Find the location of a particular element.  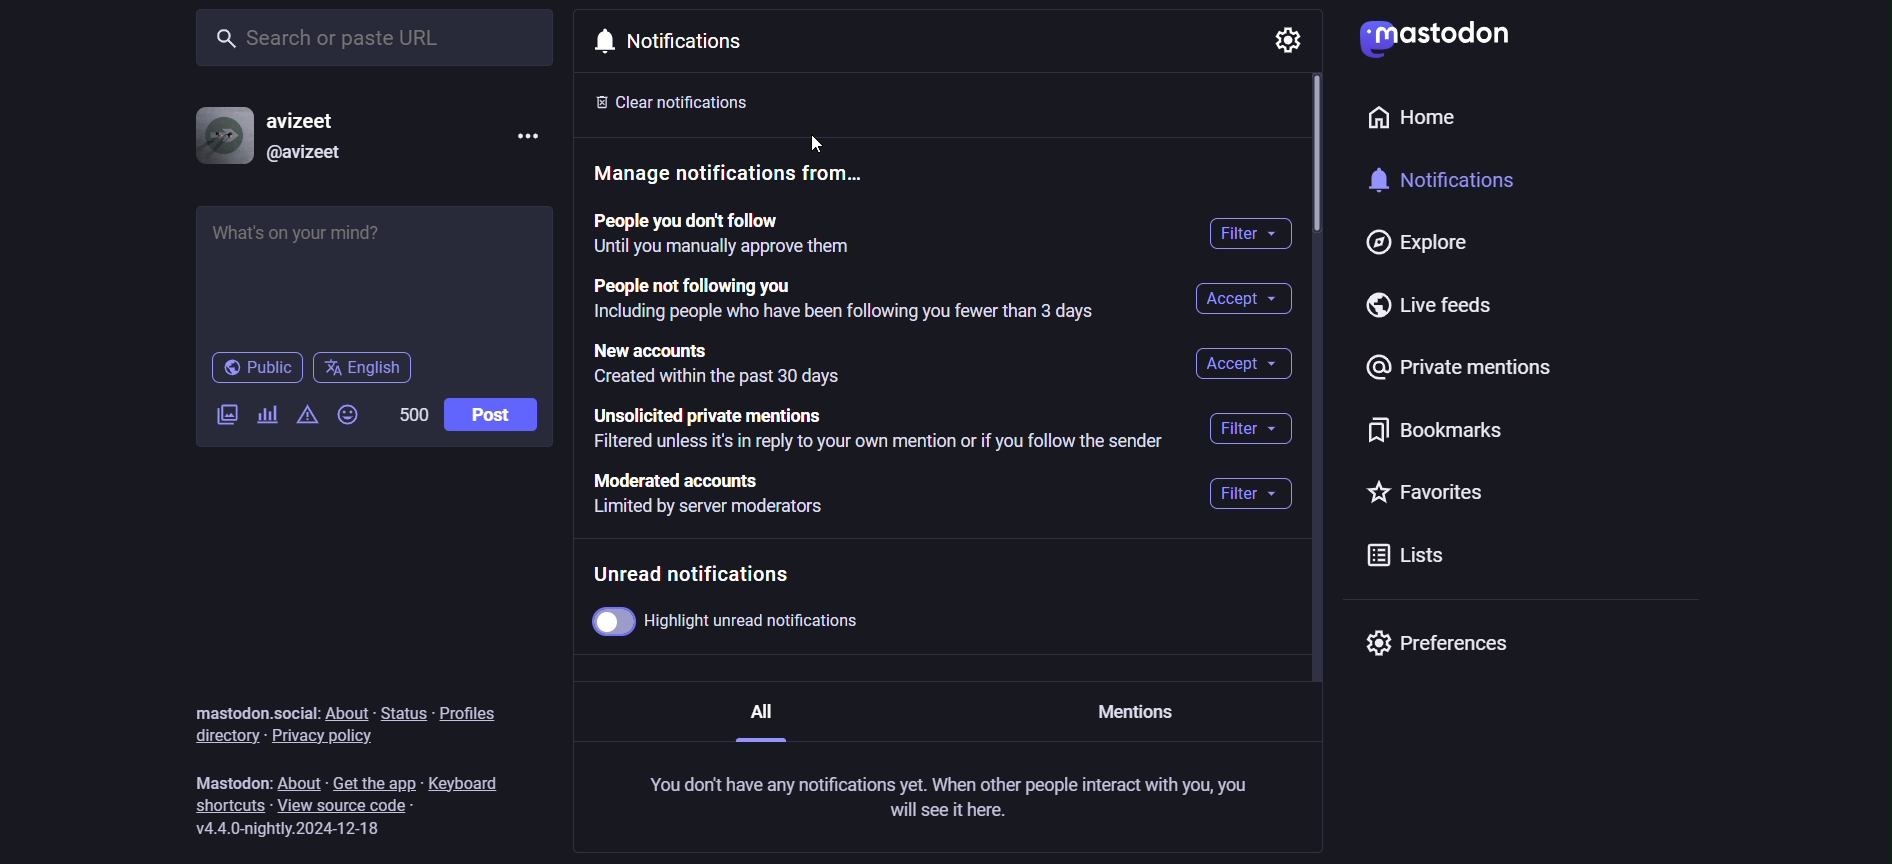

private mentions is located at coordinates (1464, 372).